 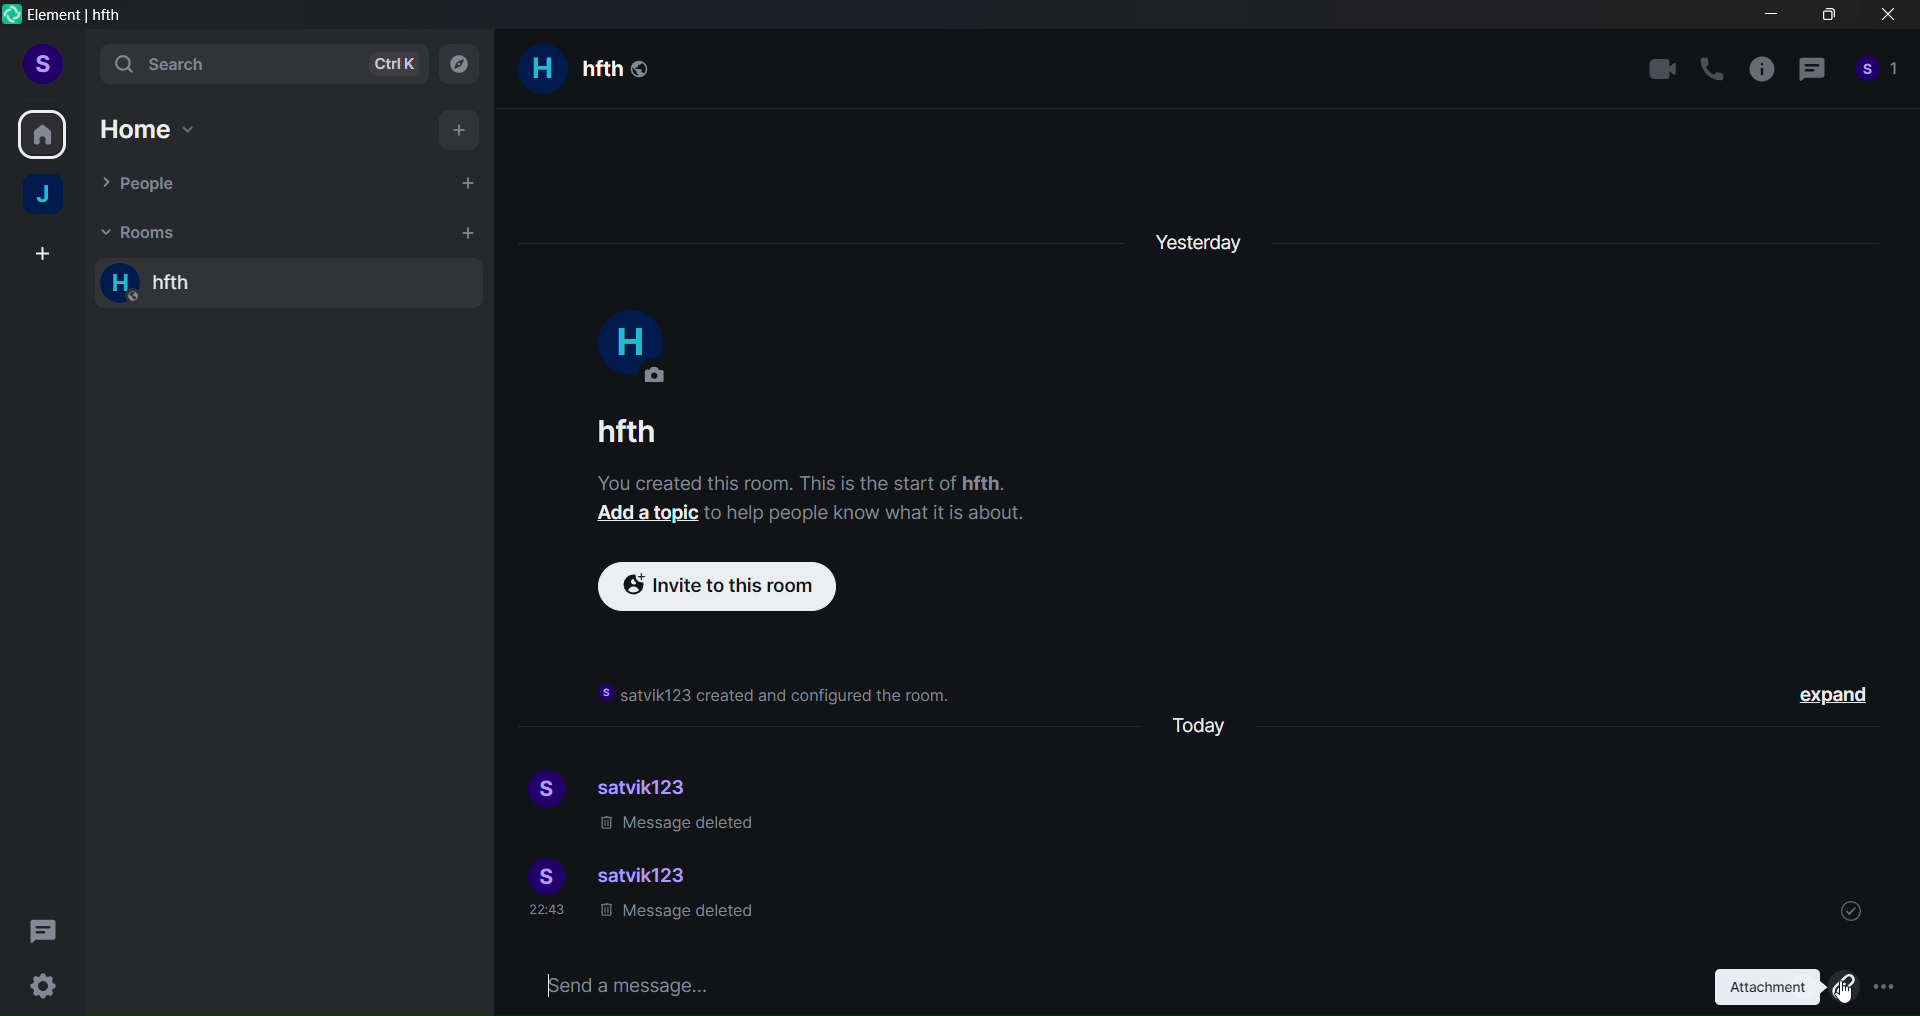 I want to click on display picture, so click(x=541, y=876).